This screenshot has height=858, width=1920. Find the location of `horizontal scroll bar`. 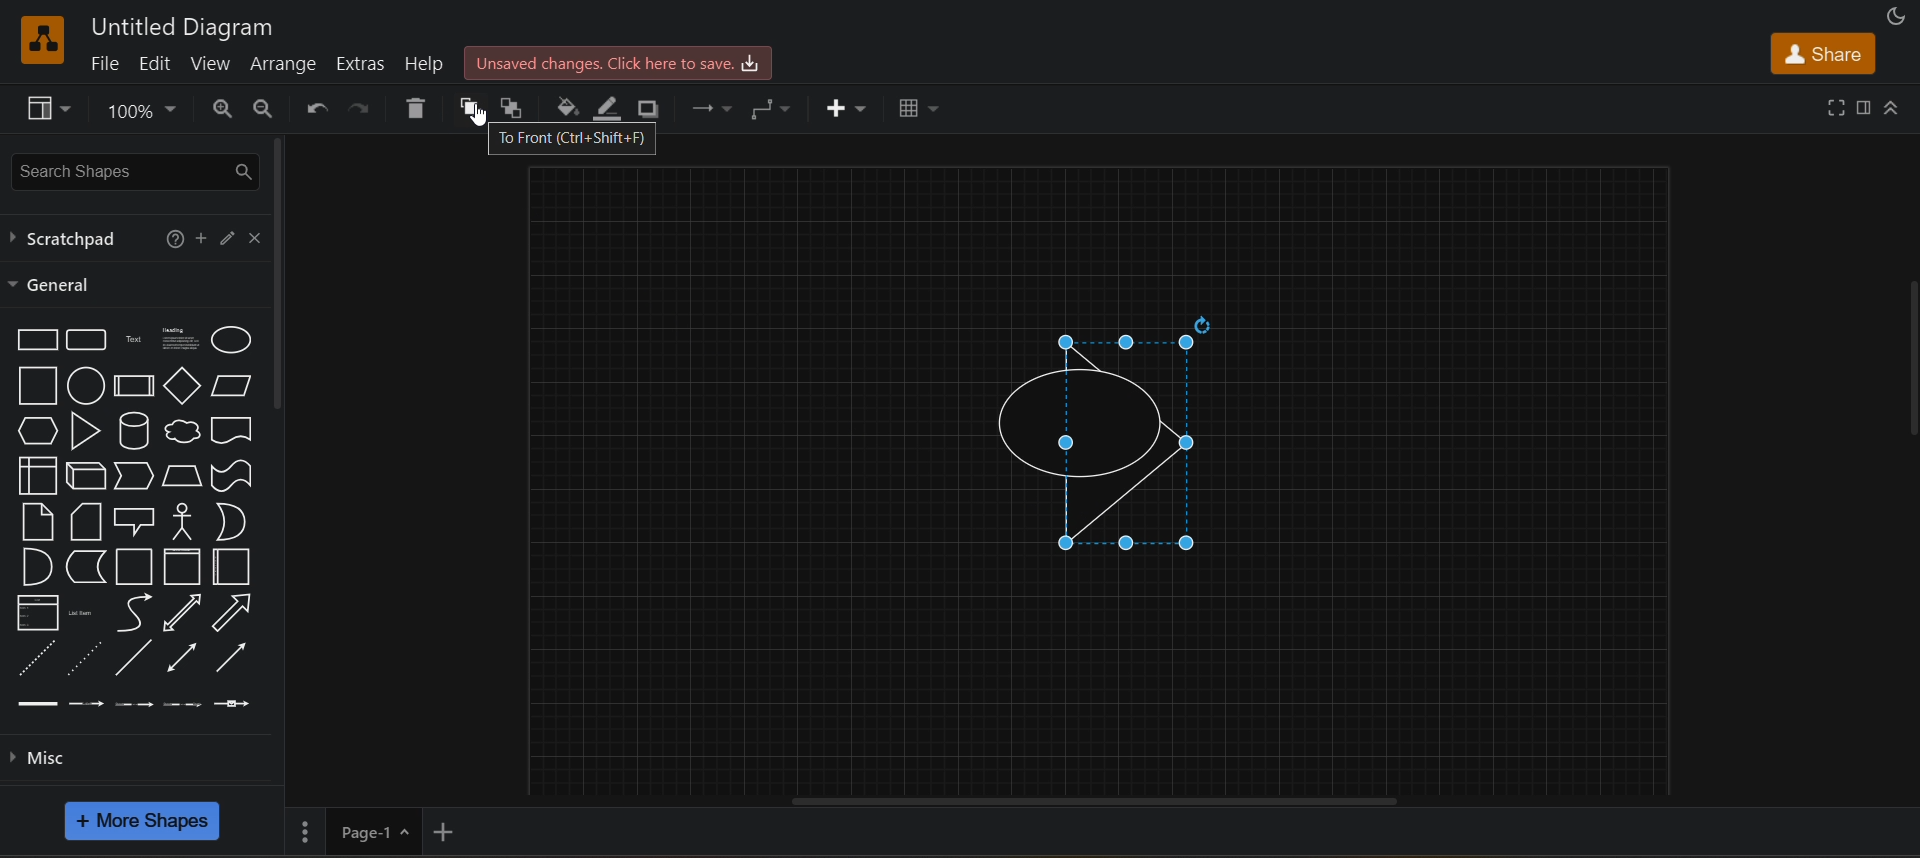

horizontal scroll bar is located at coordinates (1108, 800).